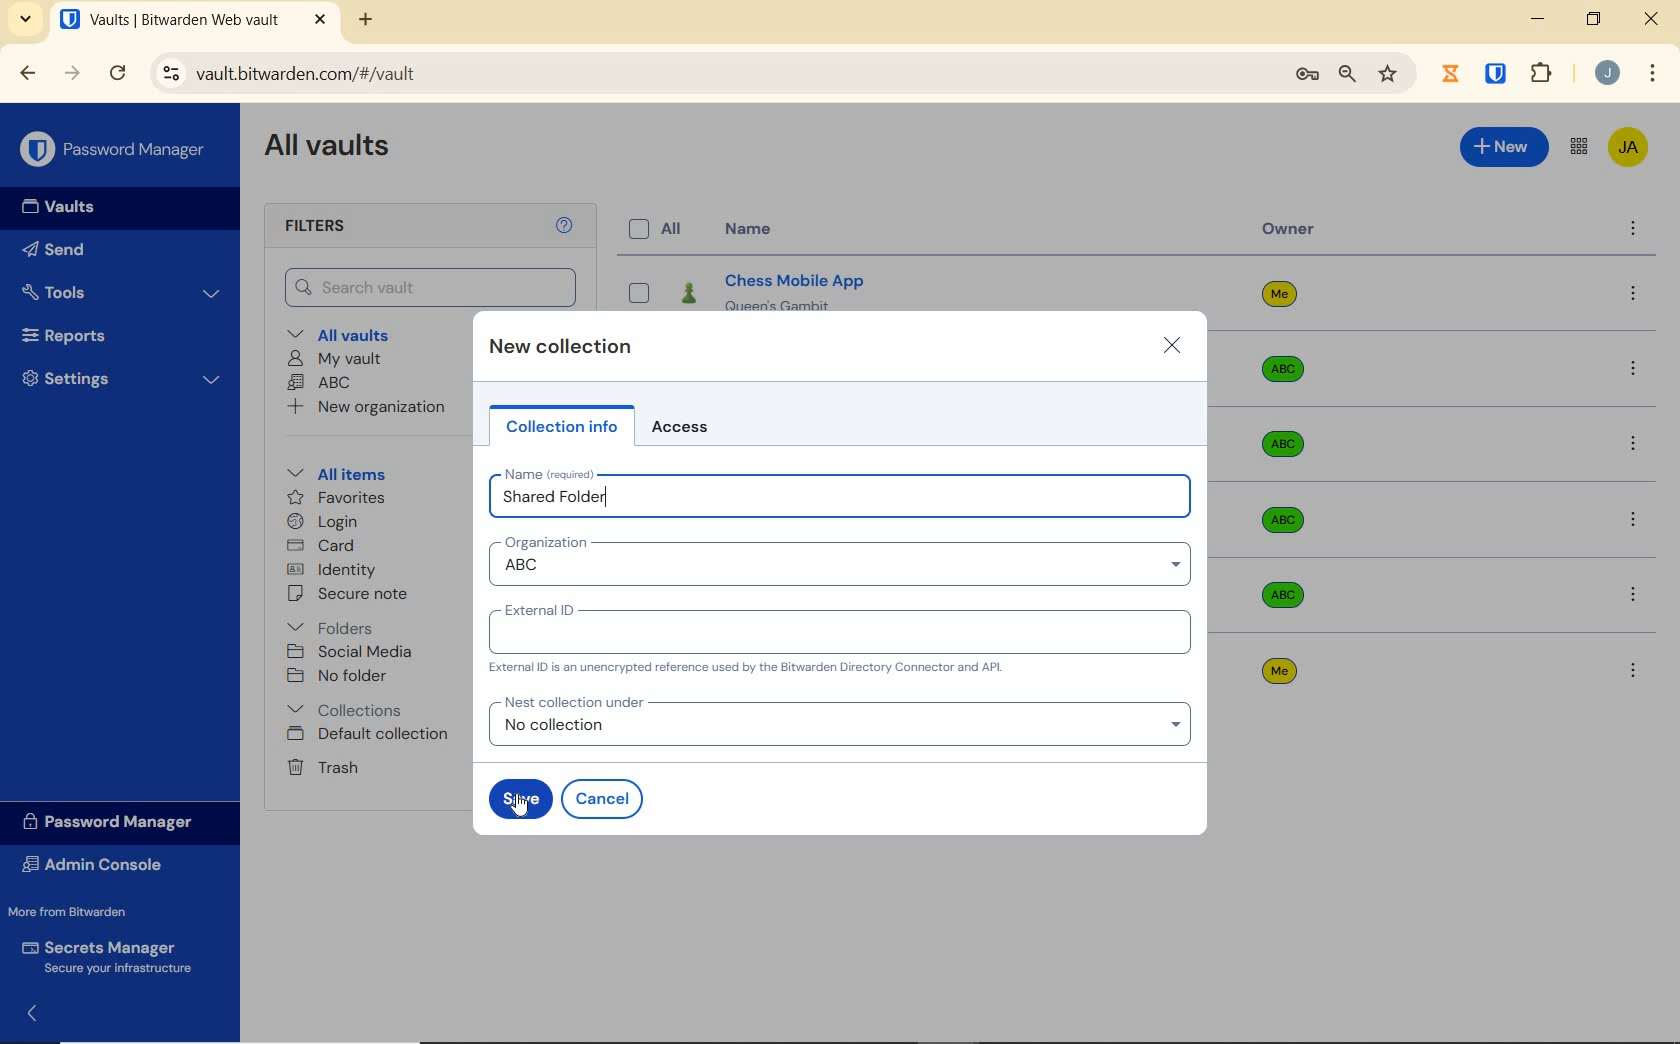 The height and width of the screenshot is (1044, 1680). What do you see at coordinates (119, 822) in the screenshot?
I see `Password Manager` at bounding box center [119, 822].